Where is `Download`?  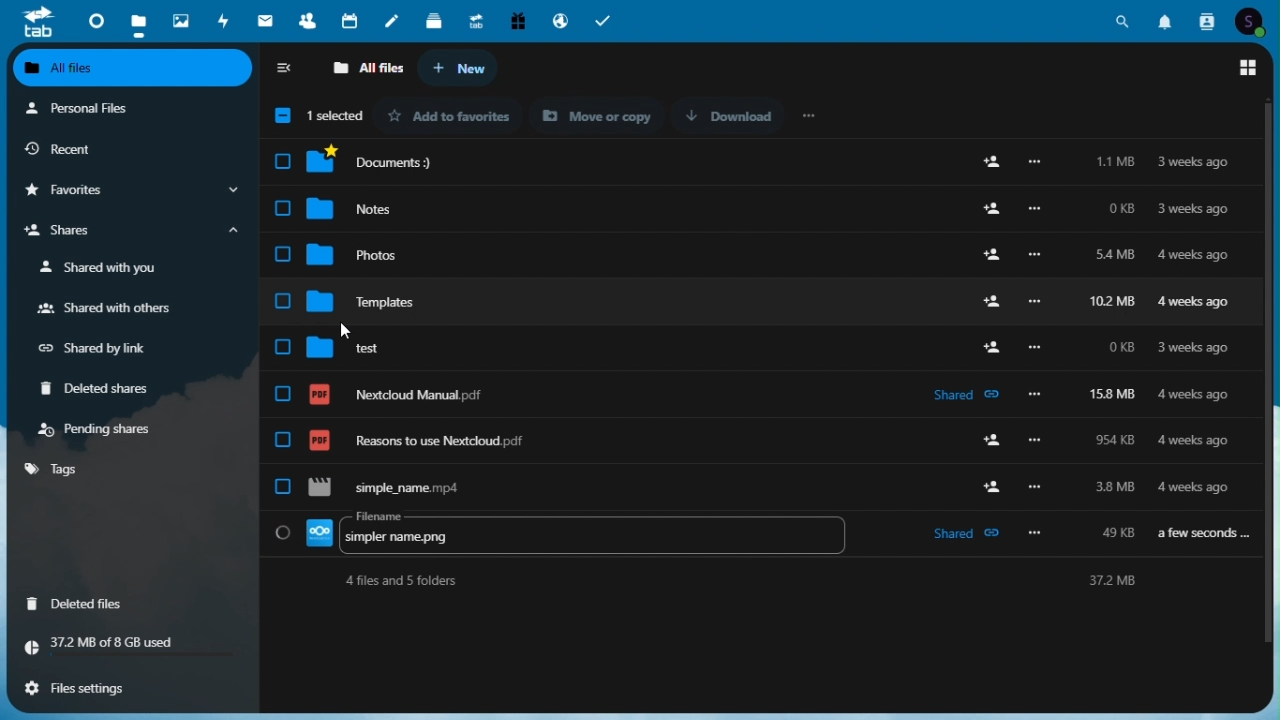 Download is located at coordinates (737, 115).